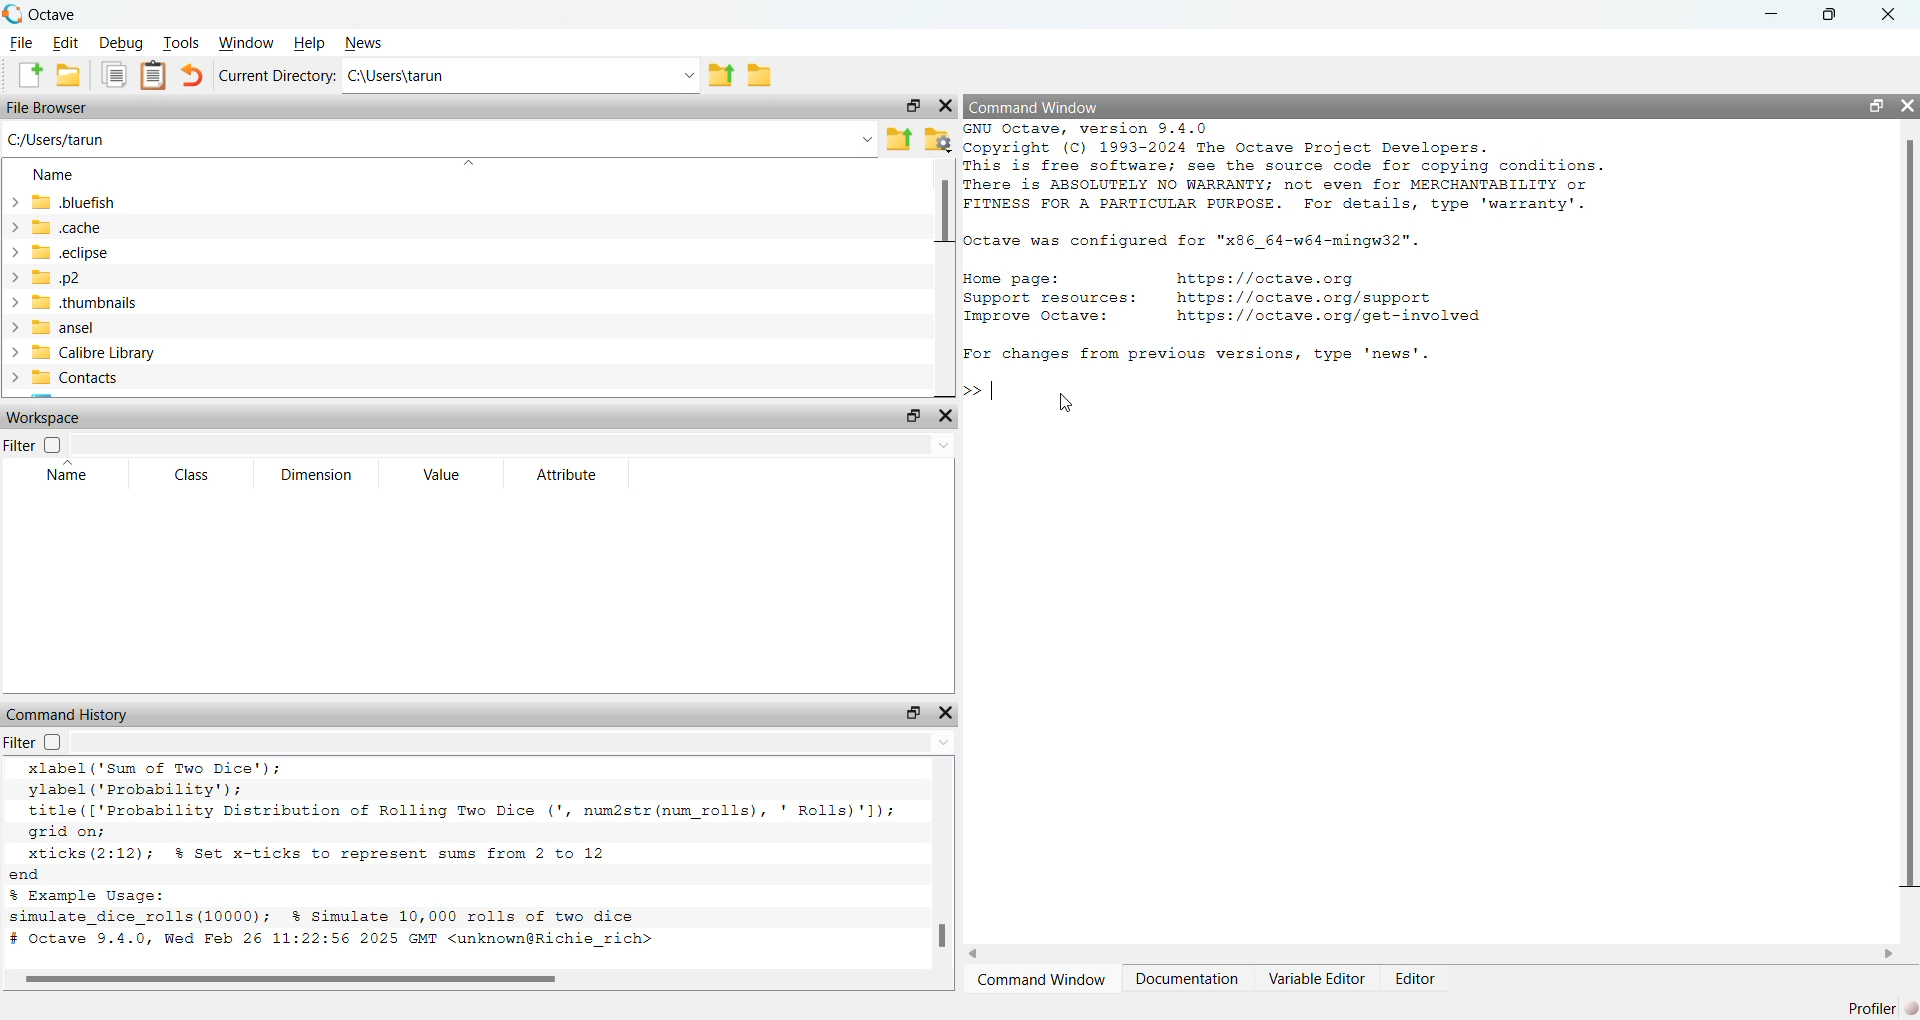 The width and height of the screenshot is (1920, 1020). What do you see at coordinates (289, 981) in the screenshot?
I see `Scrollbar` at bounding box center [289, 981].